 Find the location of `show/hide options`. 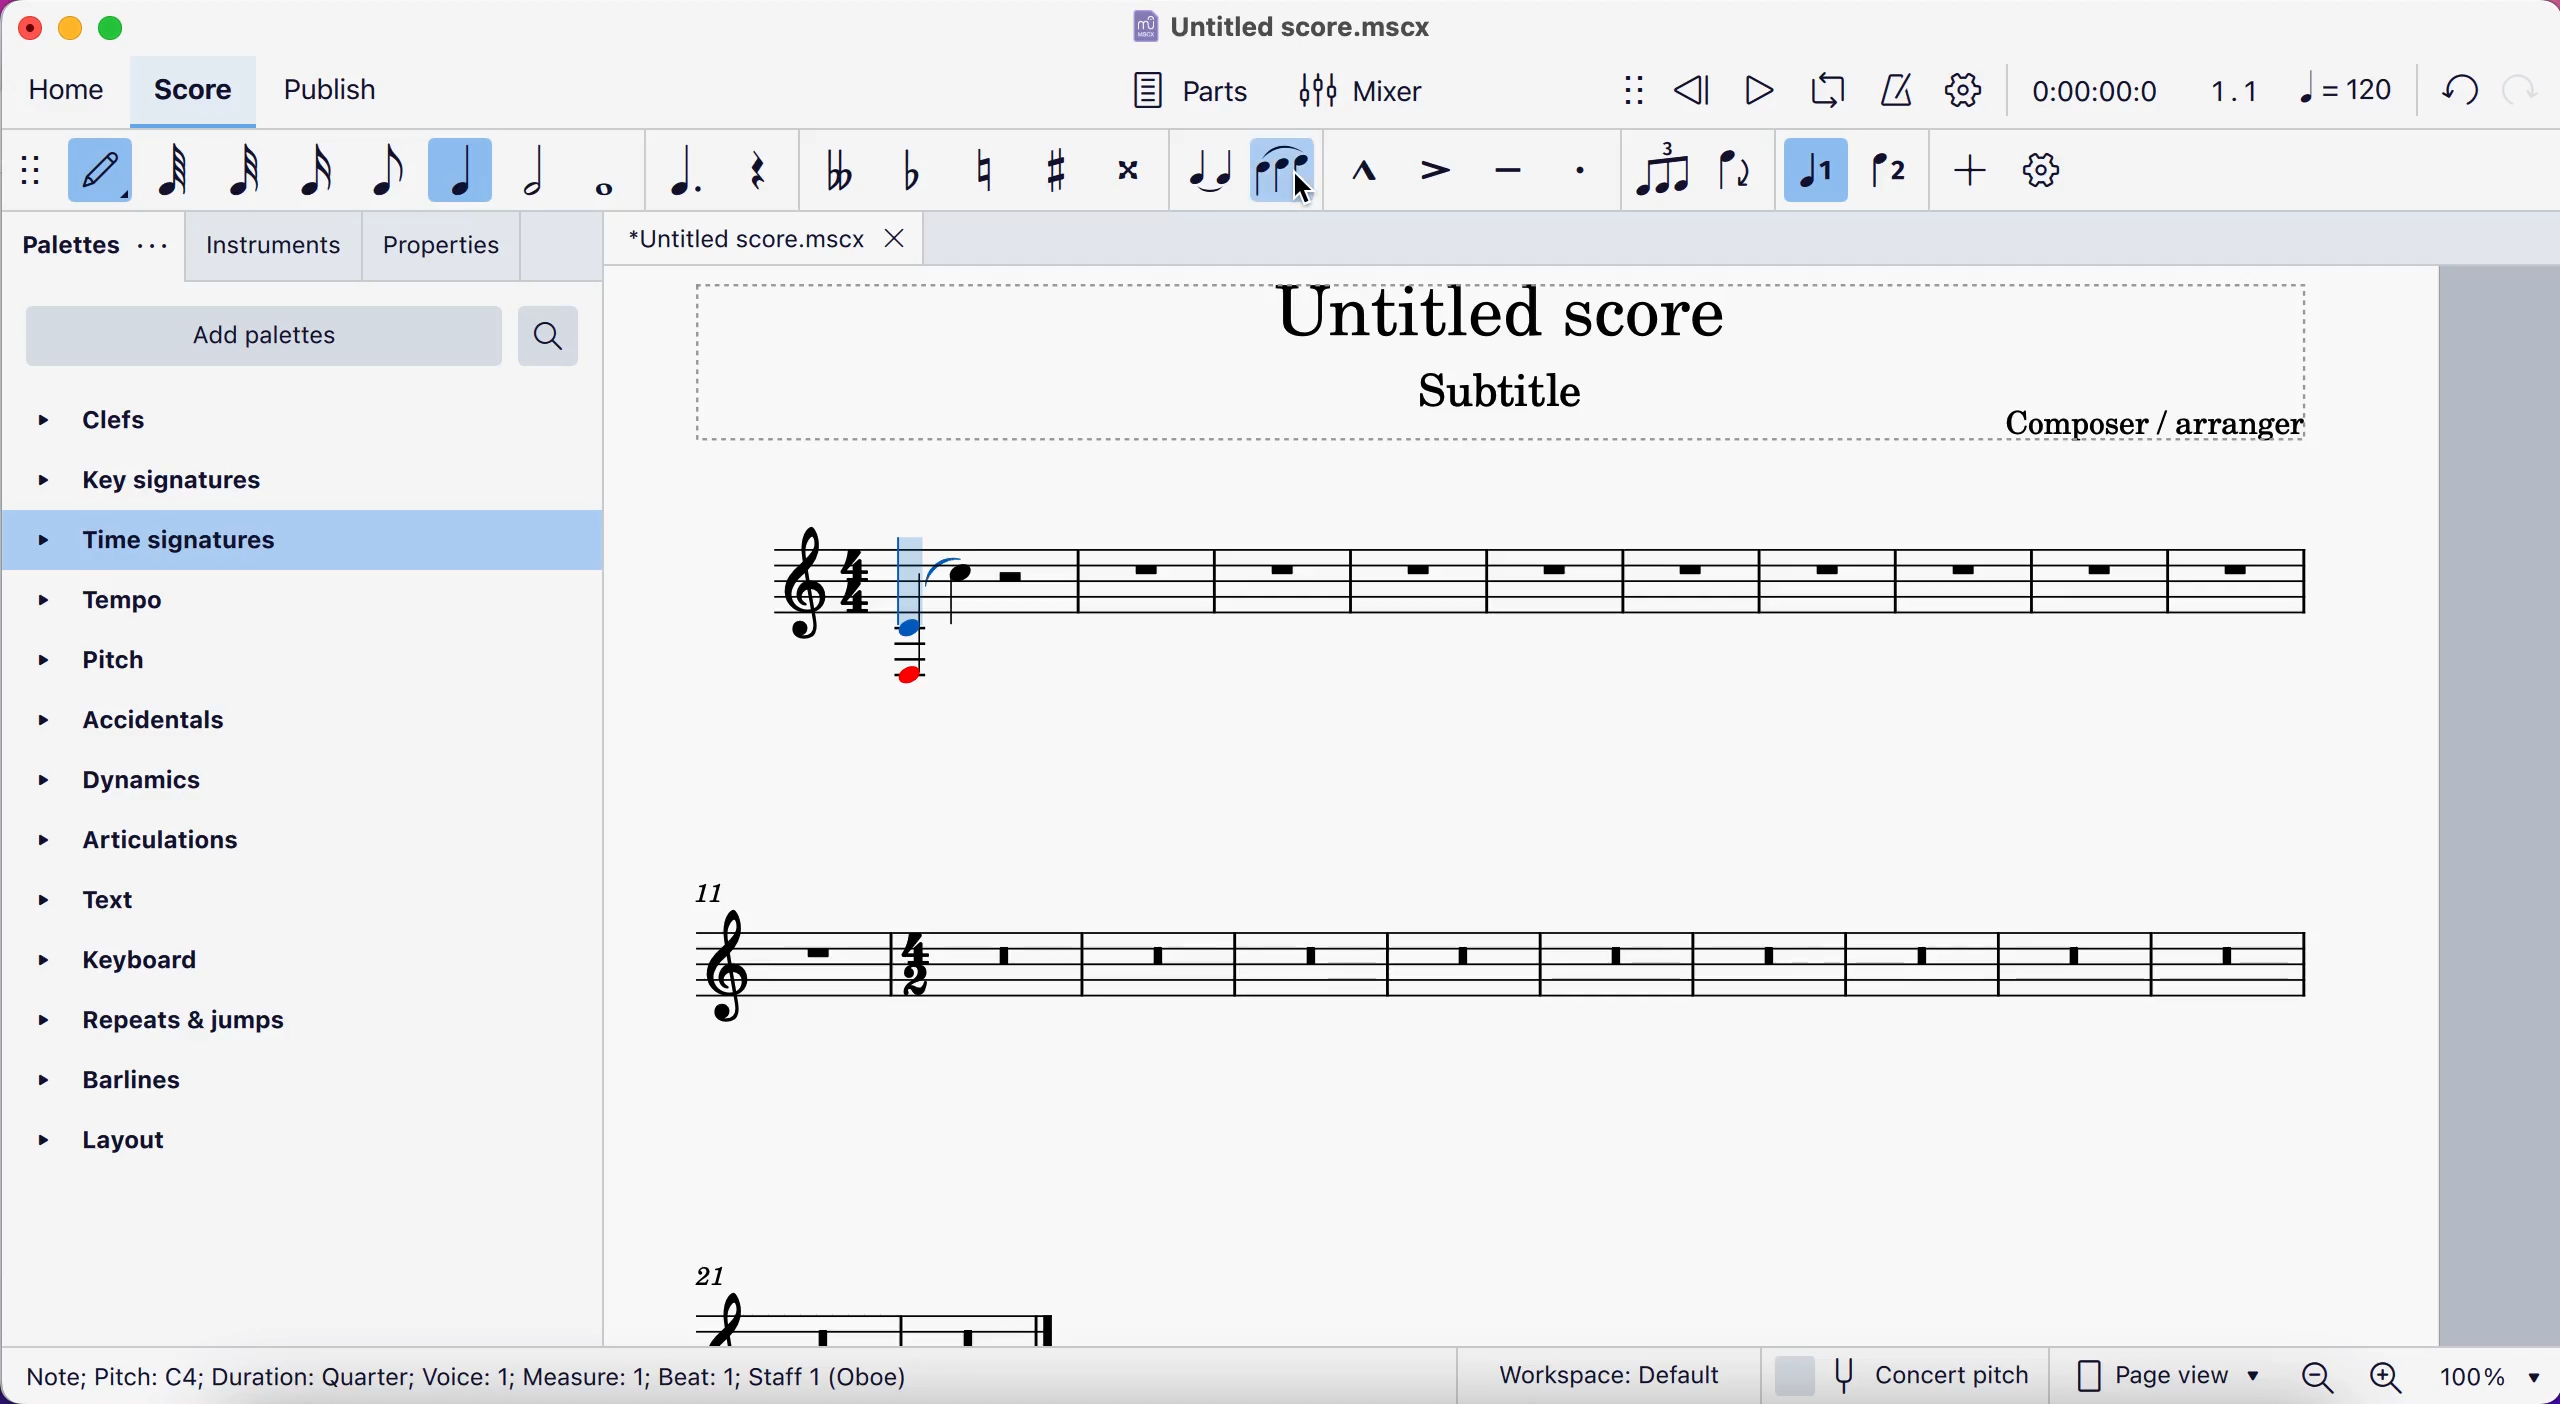

show/hide options is located at coordinates (1614, 93).